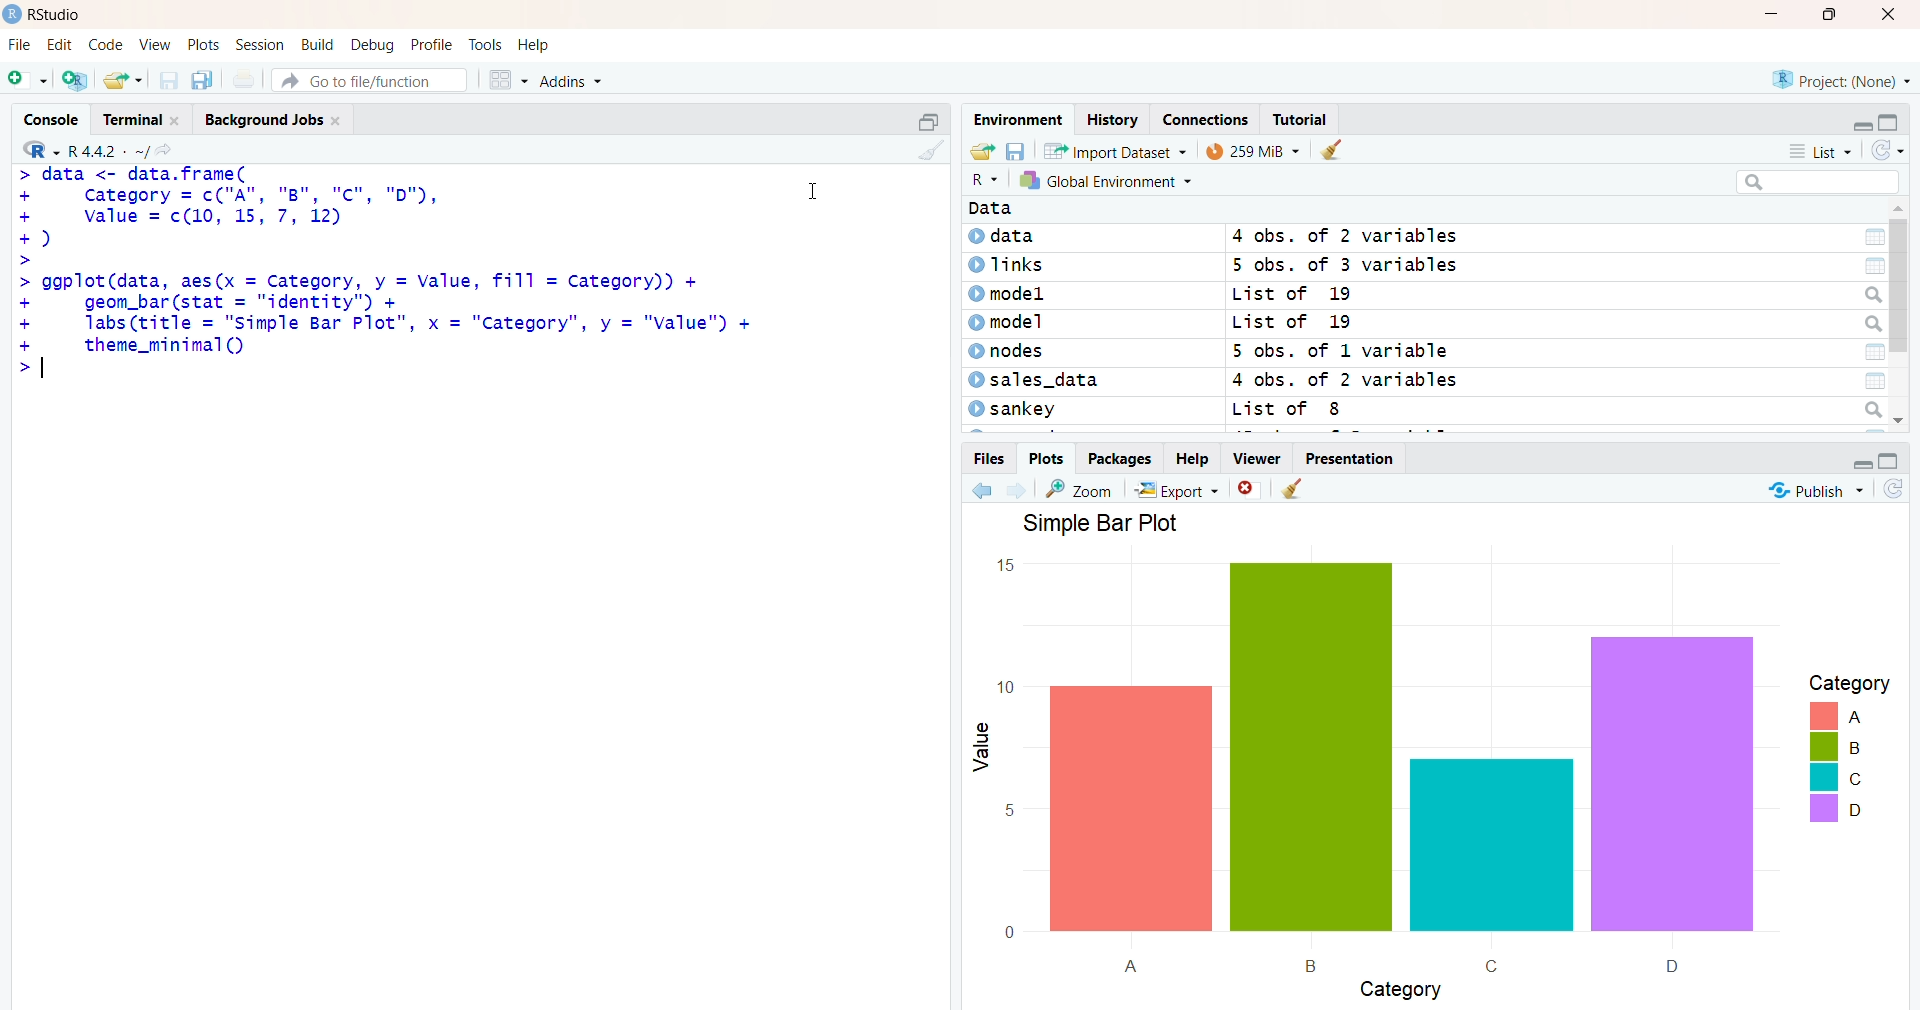  Describe the element at coordinates (74, 79) in the screenshot. I see `create a project` at that location.